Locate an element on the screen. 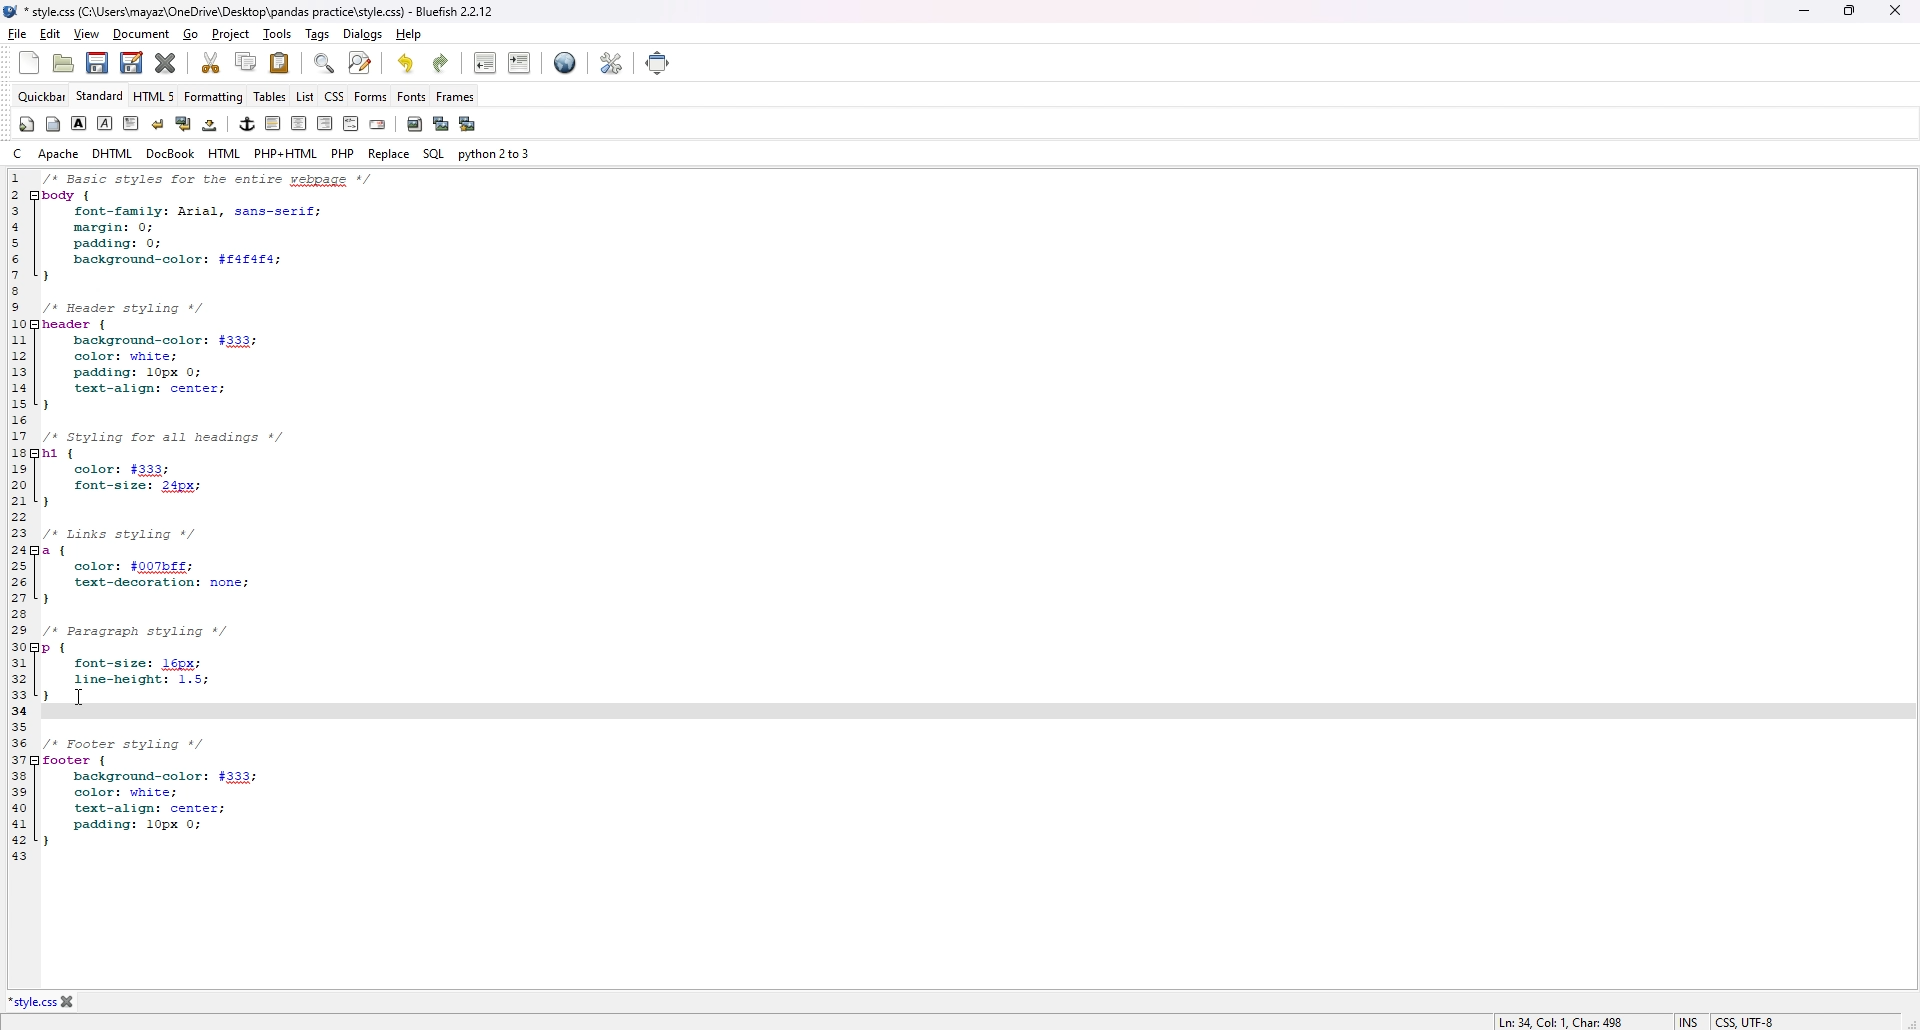 The image size is (1920, 1030). cursor is located at coordinates (81, 698).